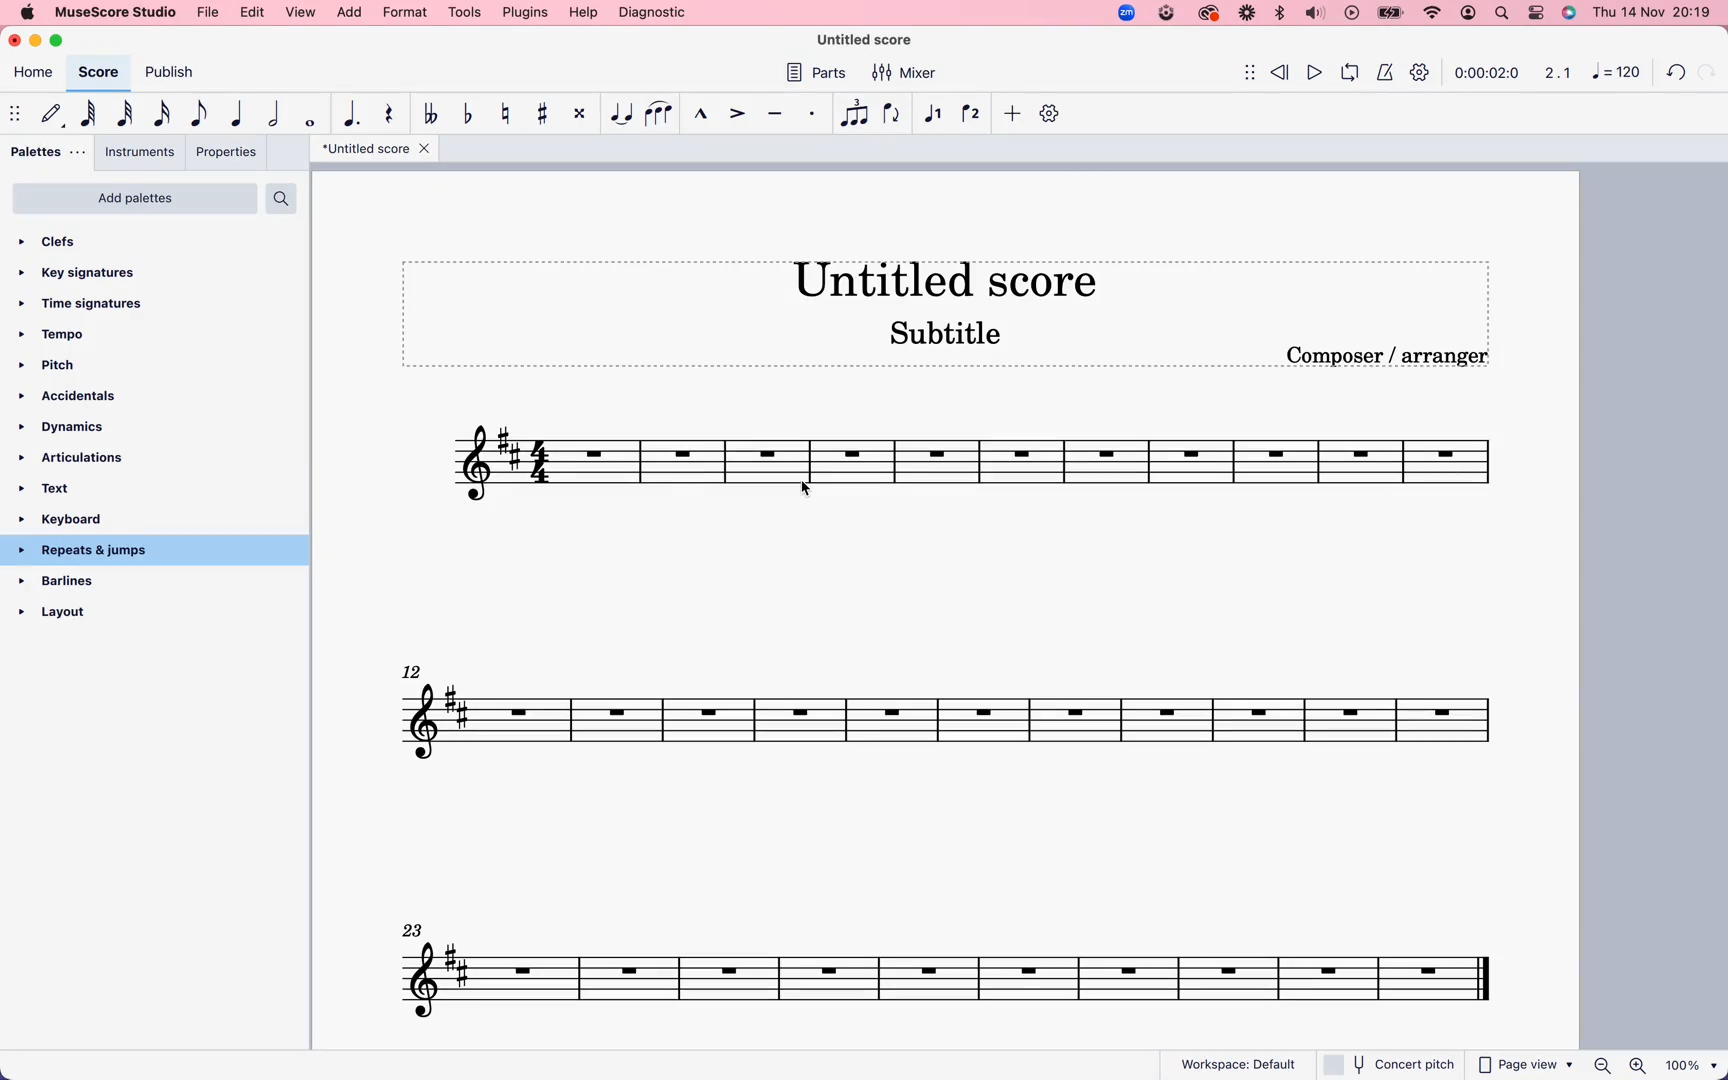 Image resolution: width=1728 pixels, height=1080 pixels. Describe the element at coordinates (1470, 14) in the screenshot. I see `profile` at that location.